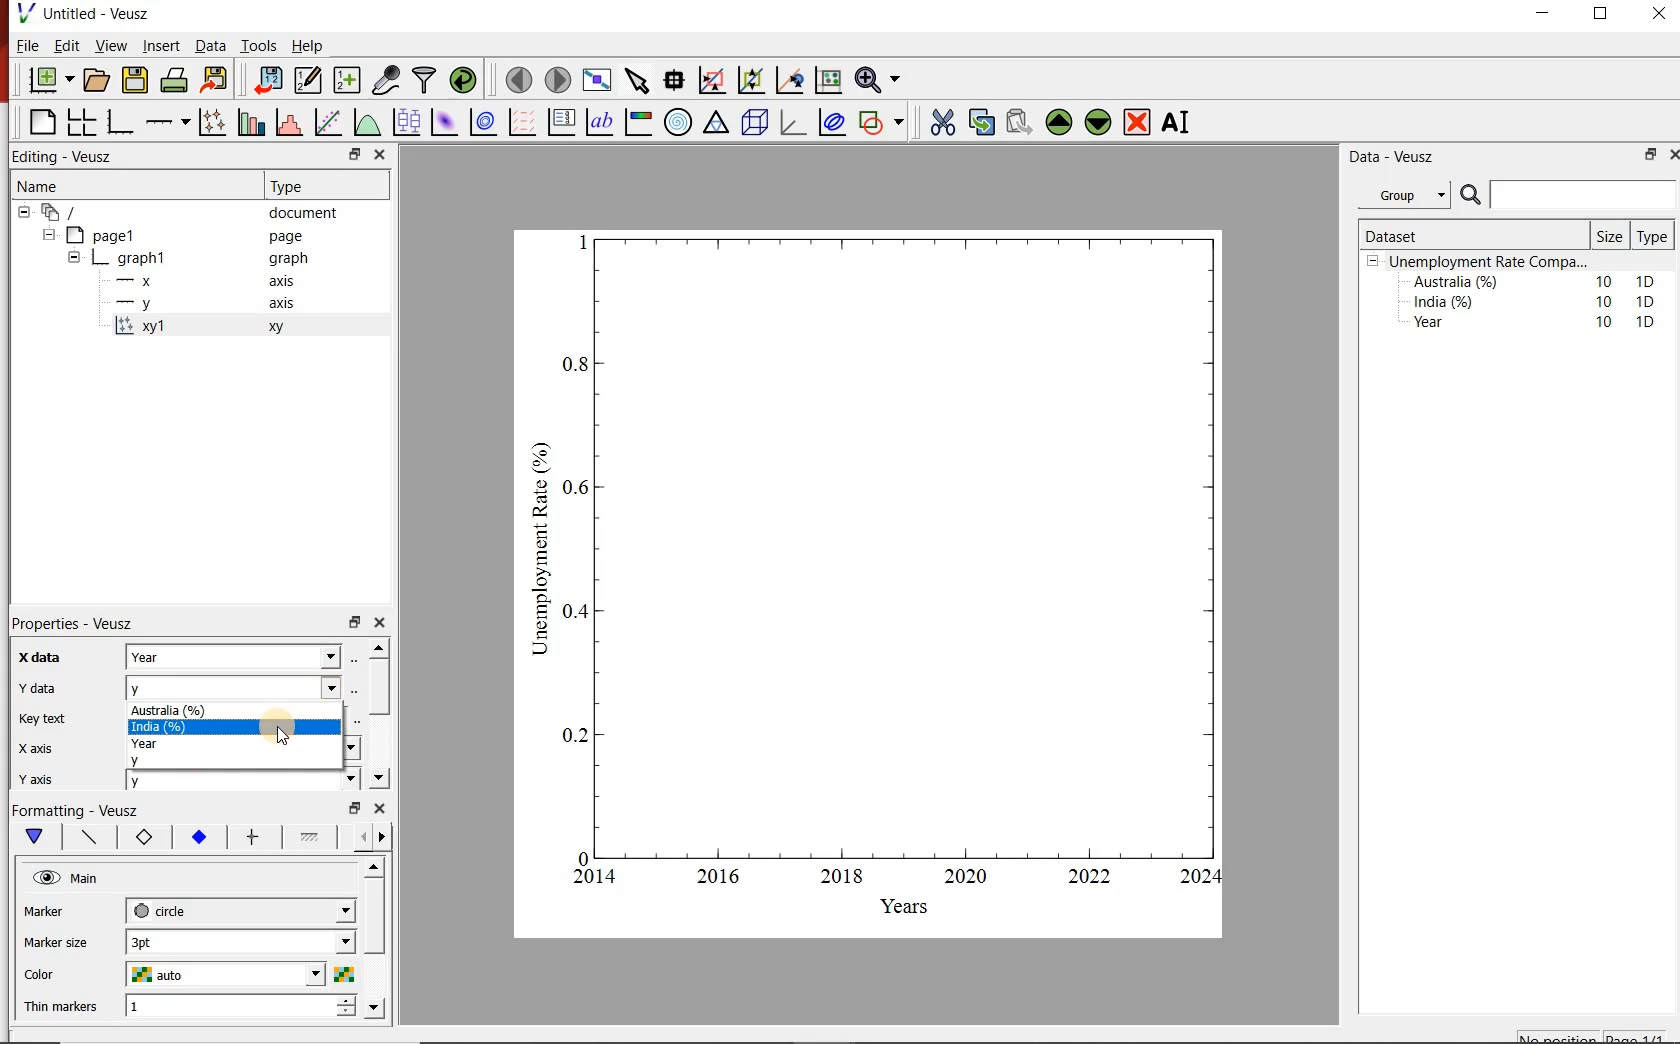  What do you see at coordinates (1649, 154) in the screenshot?
I see `minimise` at bounding box center [1649, 154].